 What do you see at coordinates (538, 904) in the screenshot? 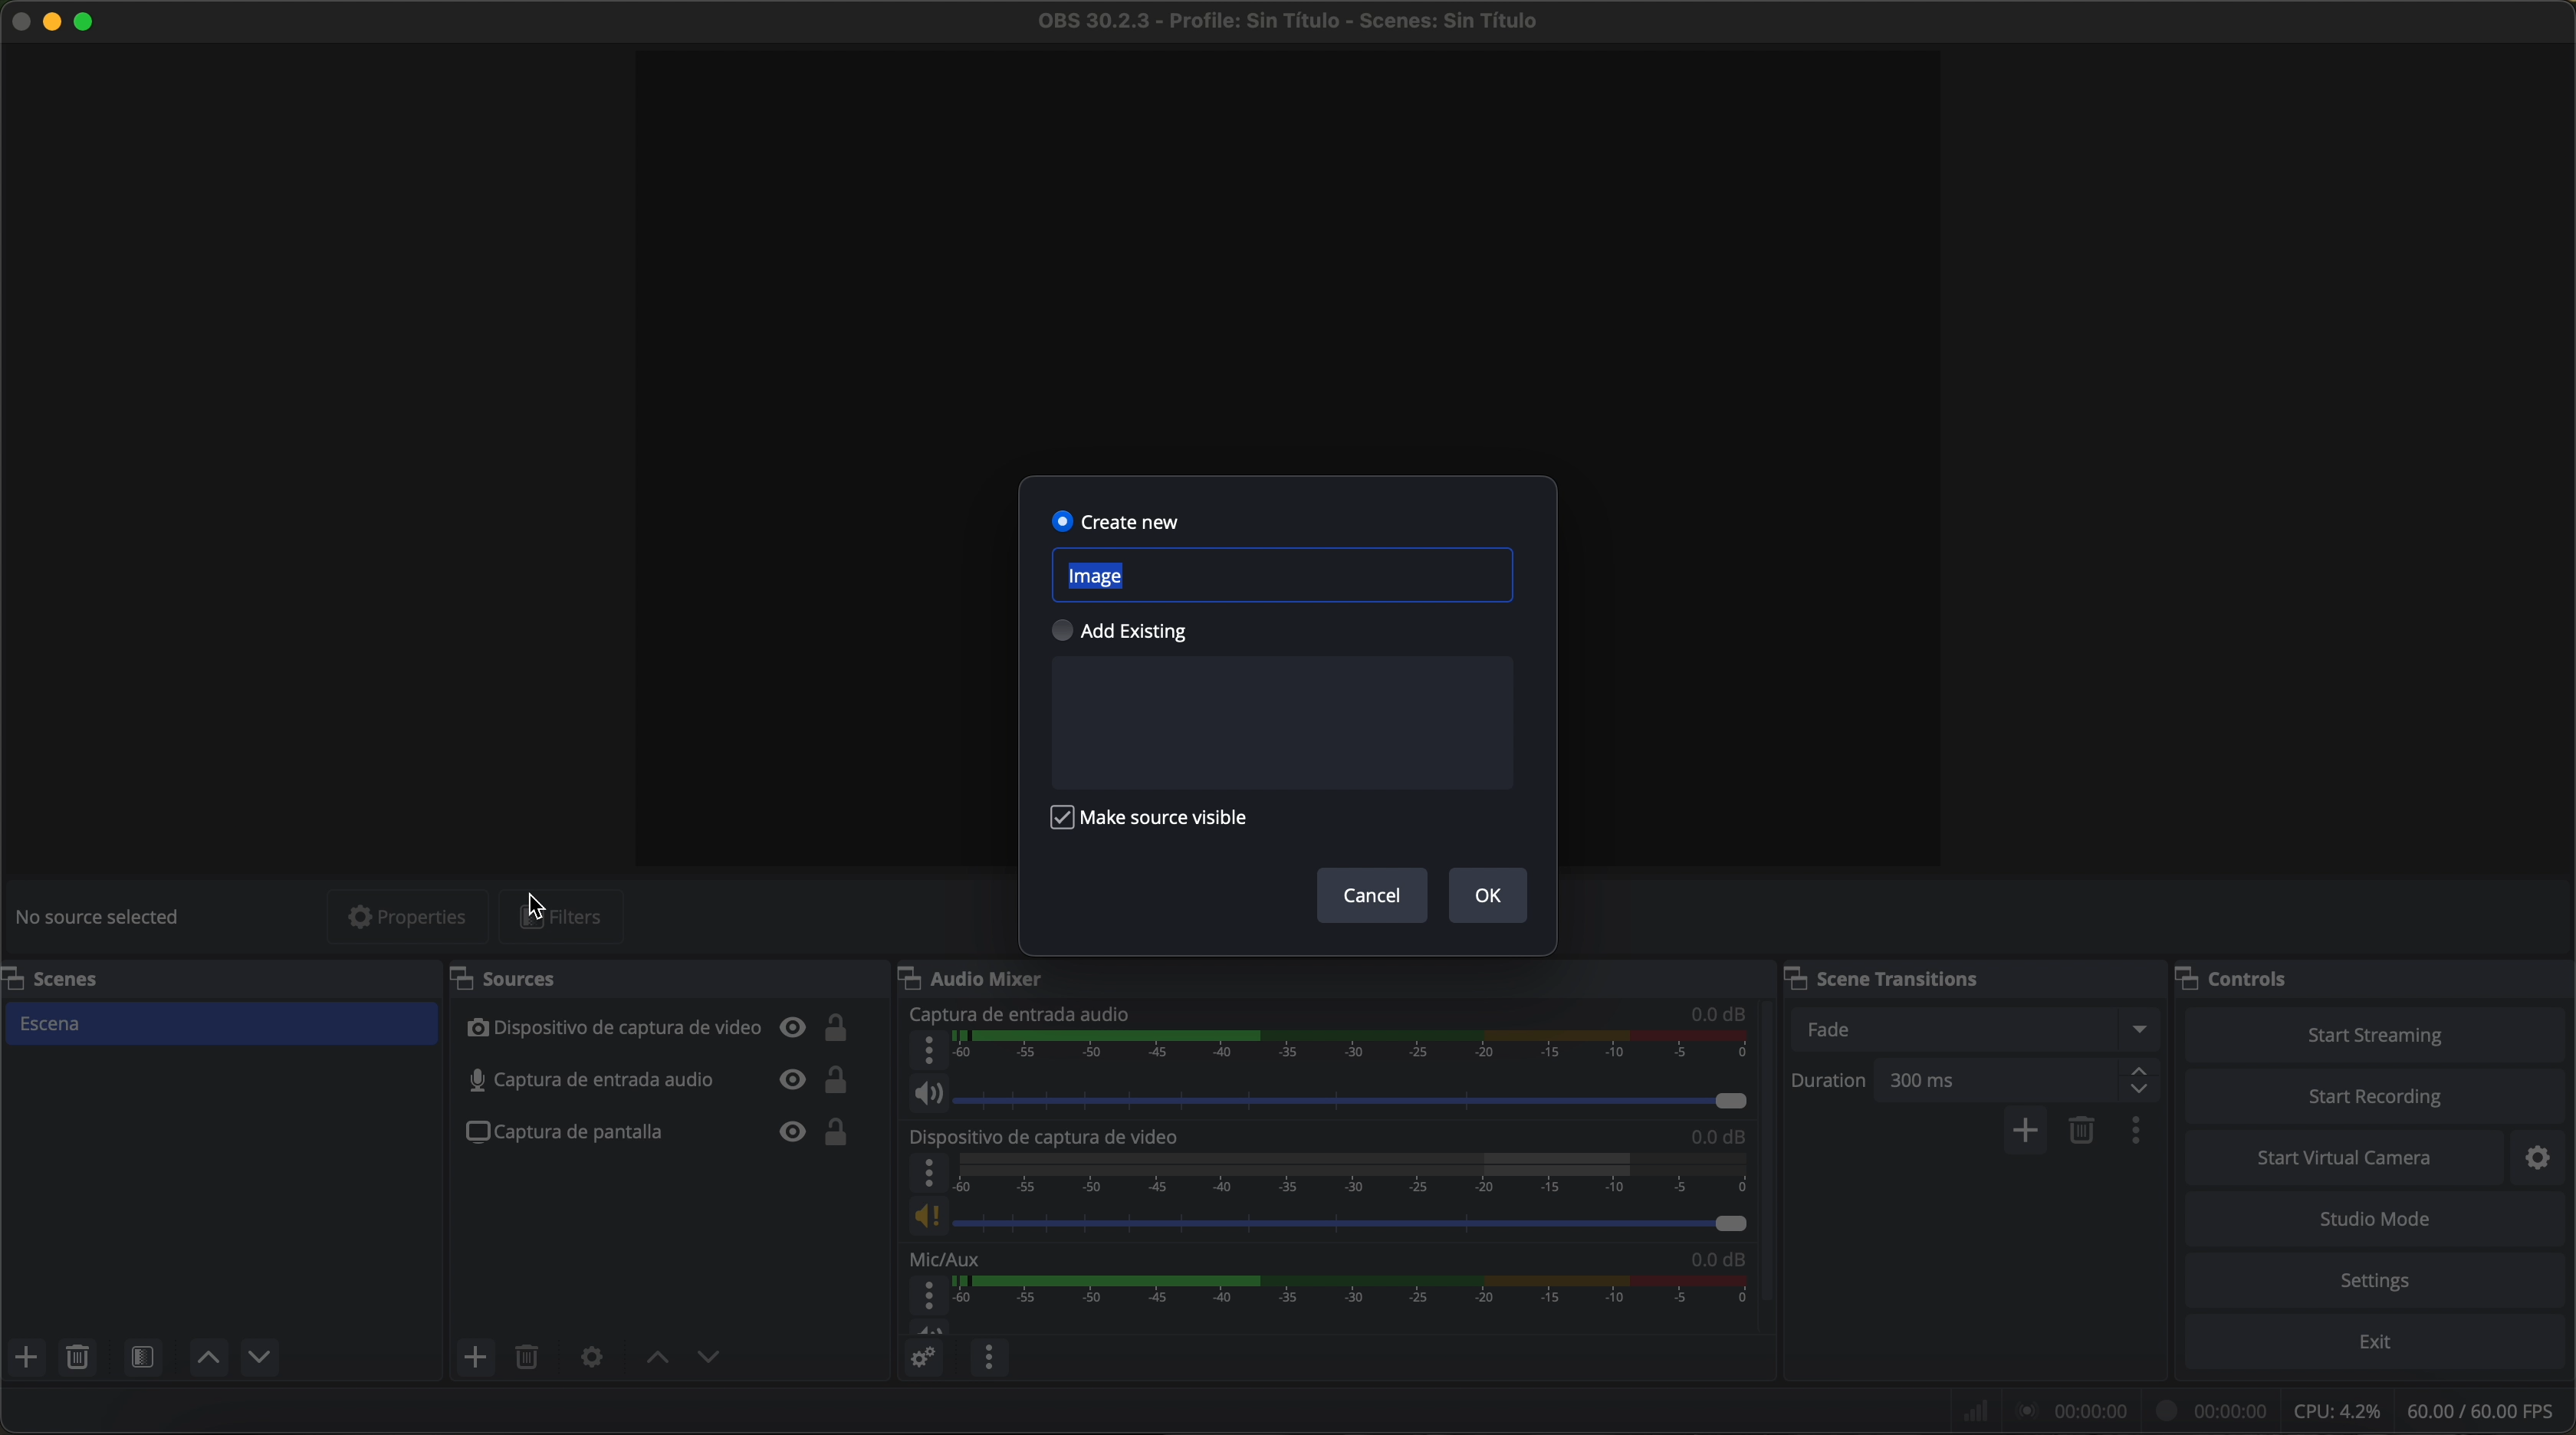
I see `mouse` at bounding box center [538, 904].